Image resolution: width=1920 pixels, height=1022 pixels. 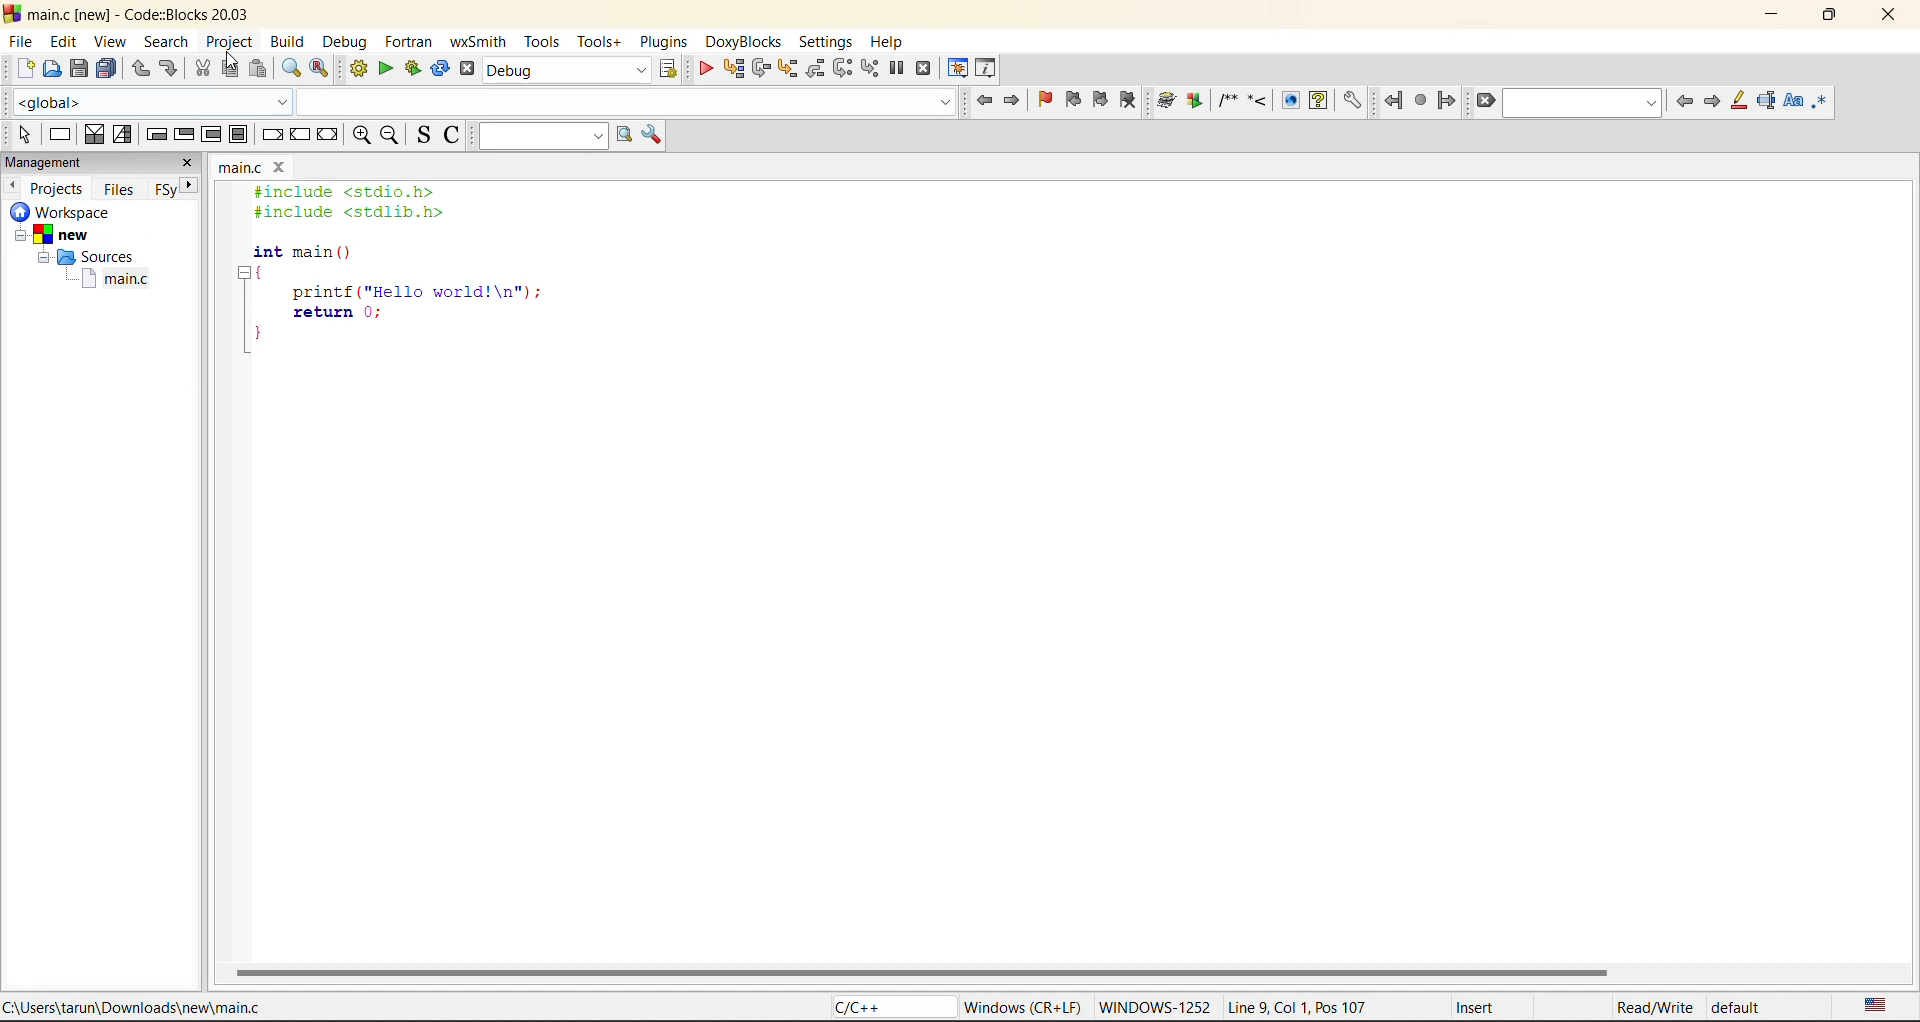 What do you see at coordinates (924, 70) in the screenshot?
I see `stop debugger` at bounding box center [924, 70].